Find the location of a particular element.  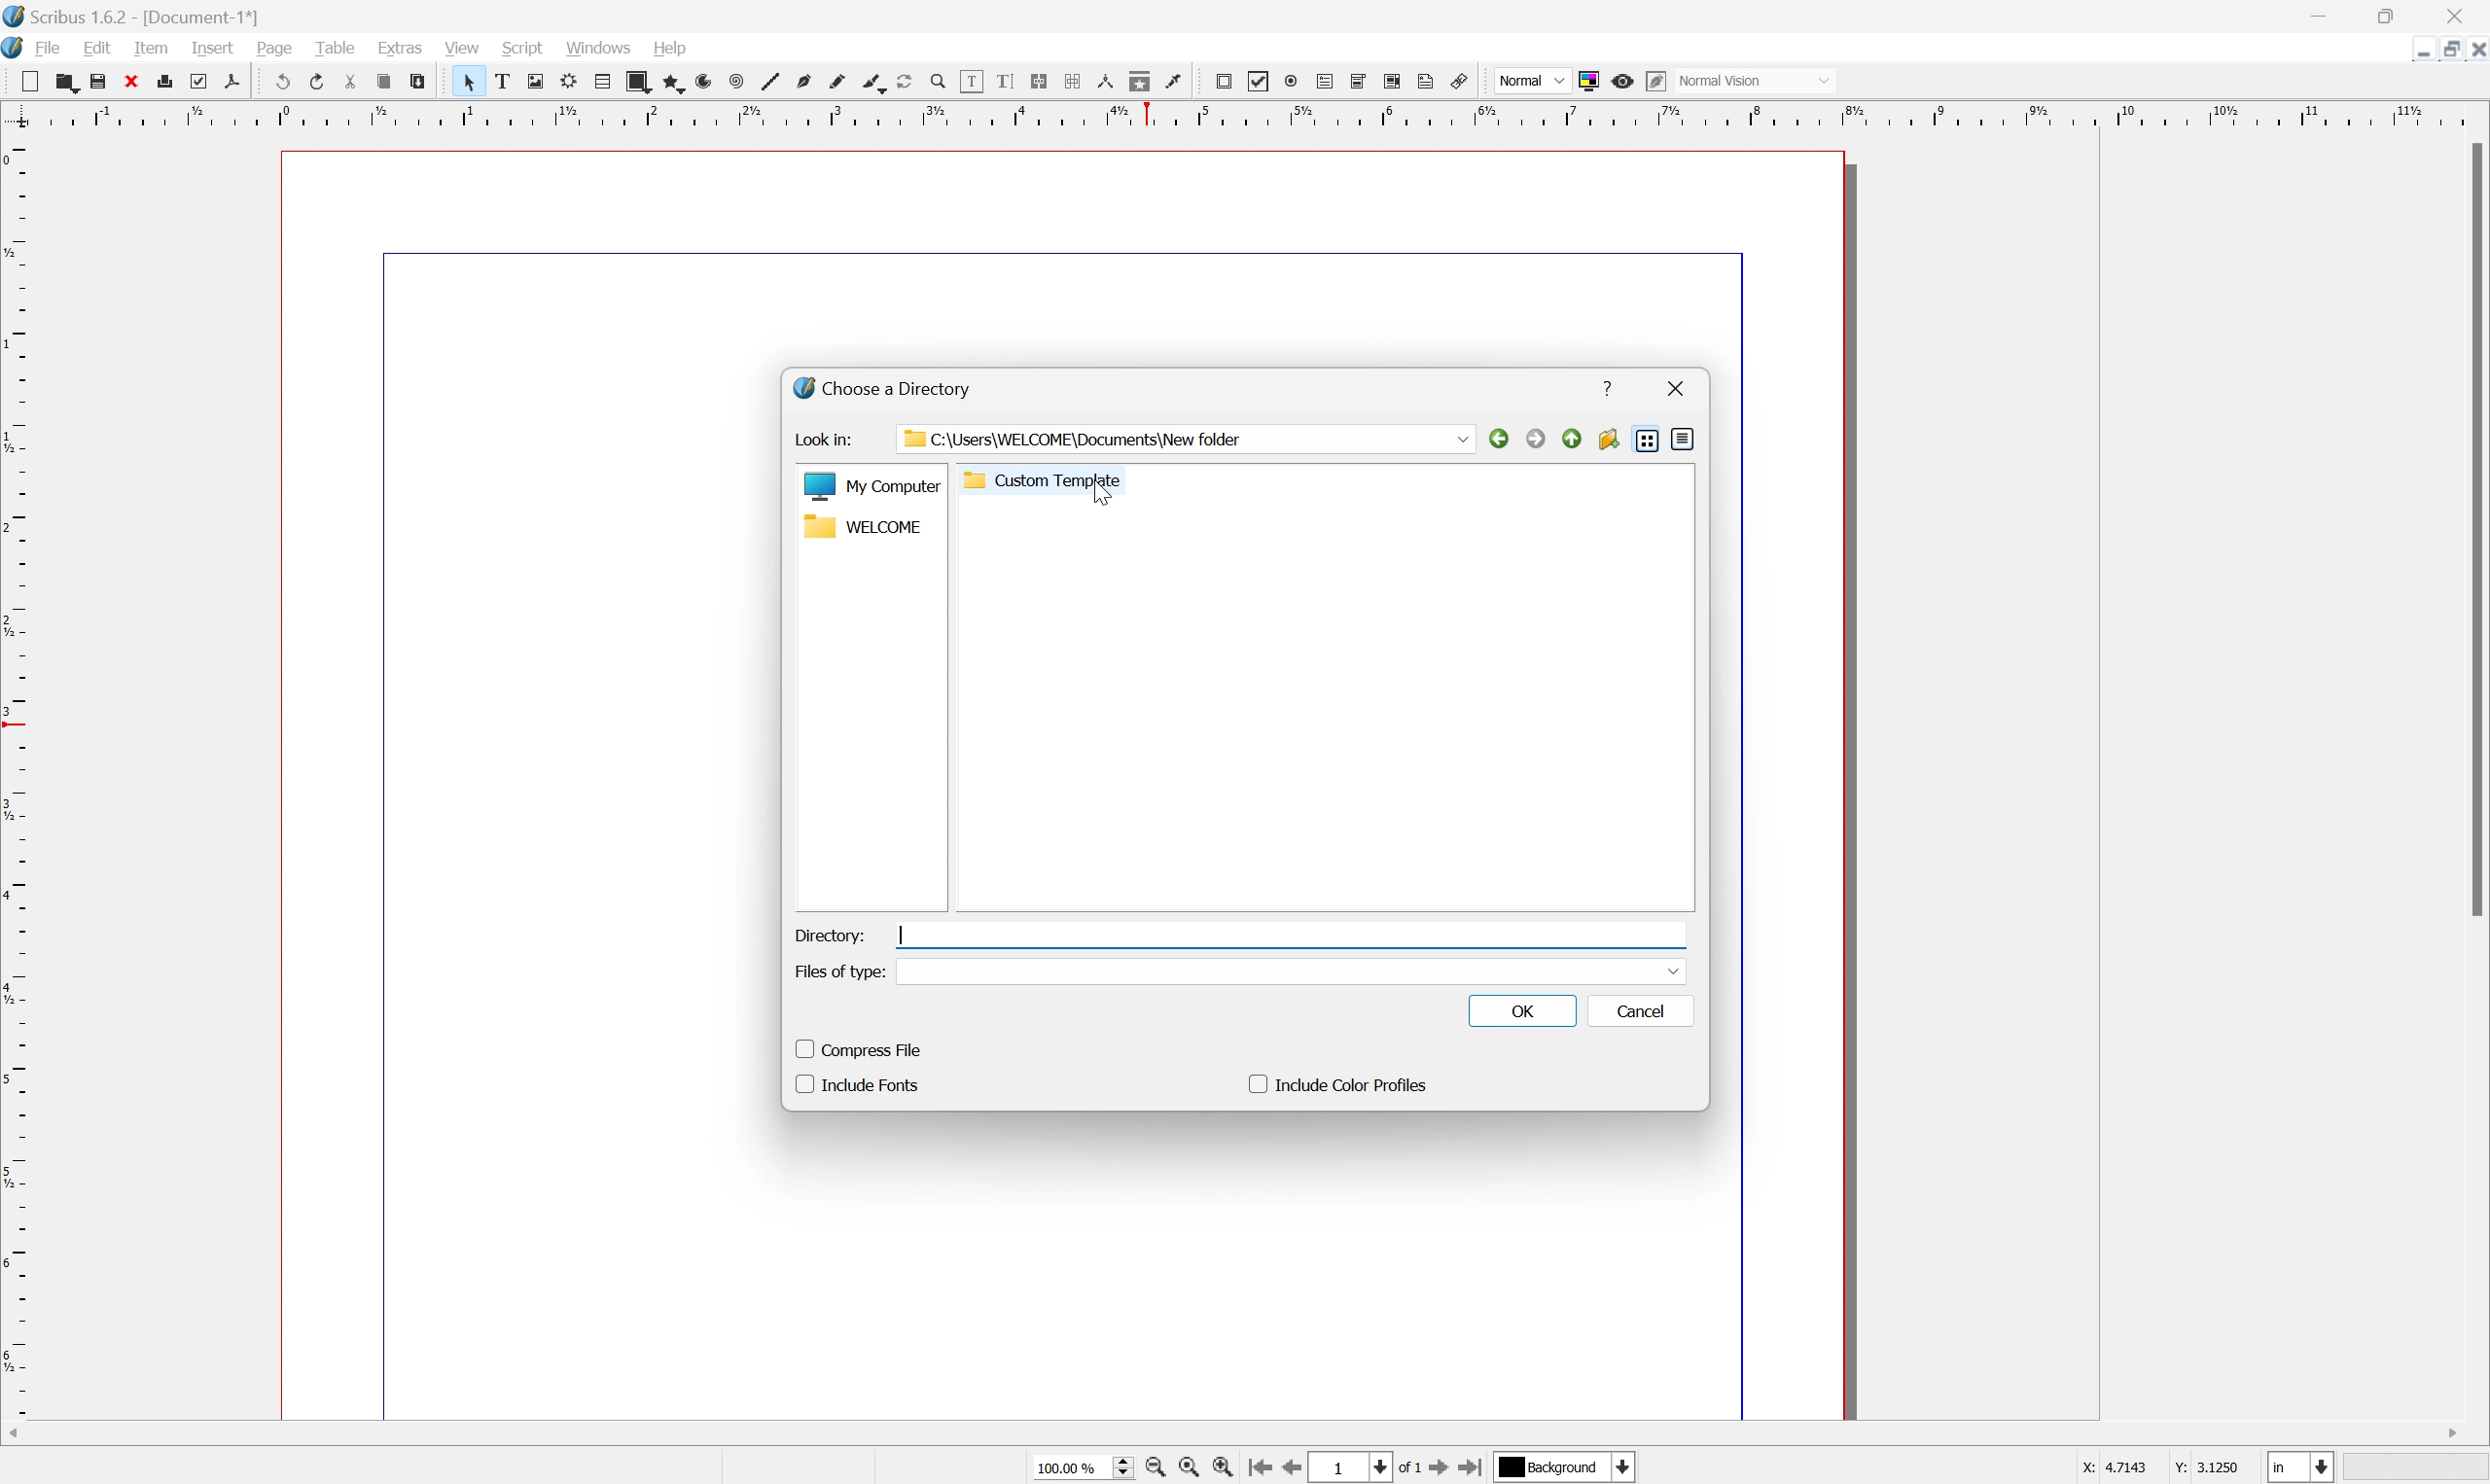

Typing cursor is located at coordinates (907, 934).